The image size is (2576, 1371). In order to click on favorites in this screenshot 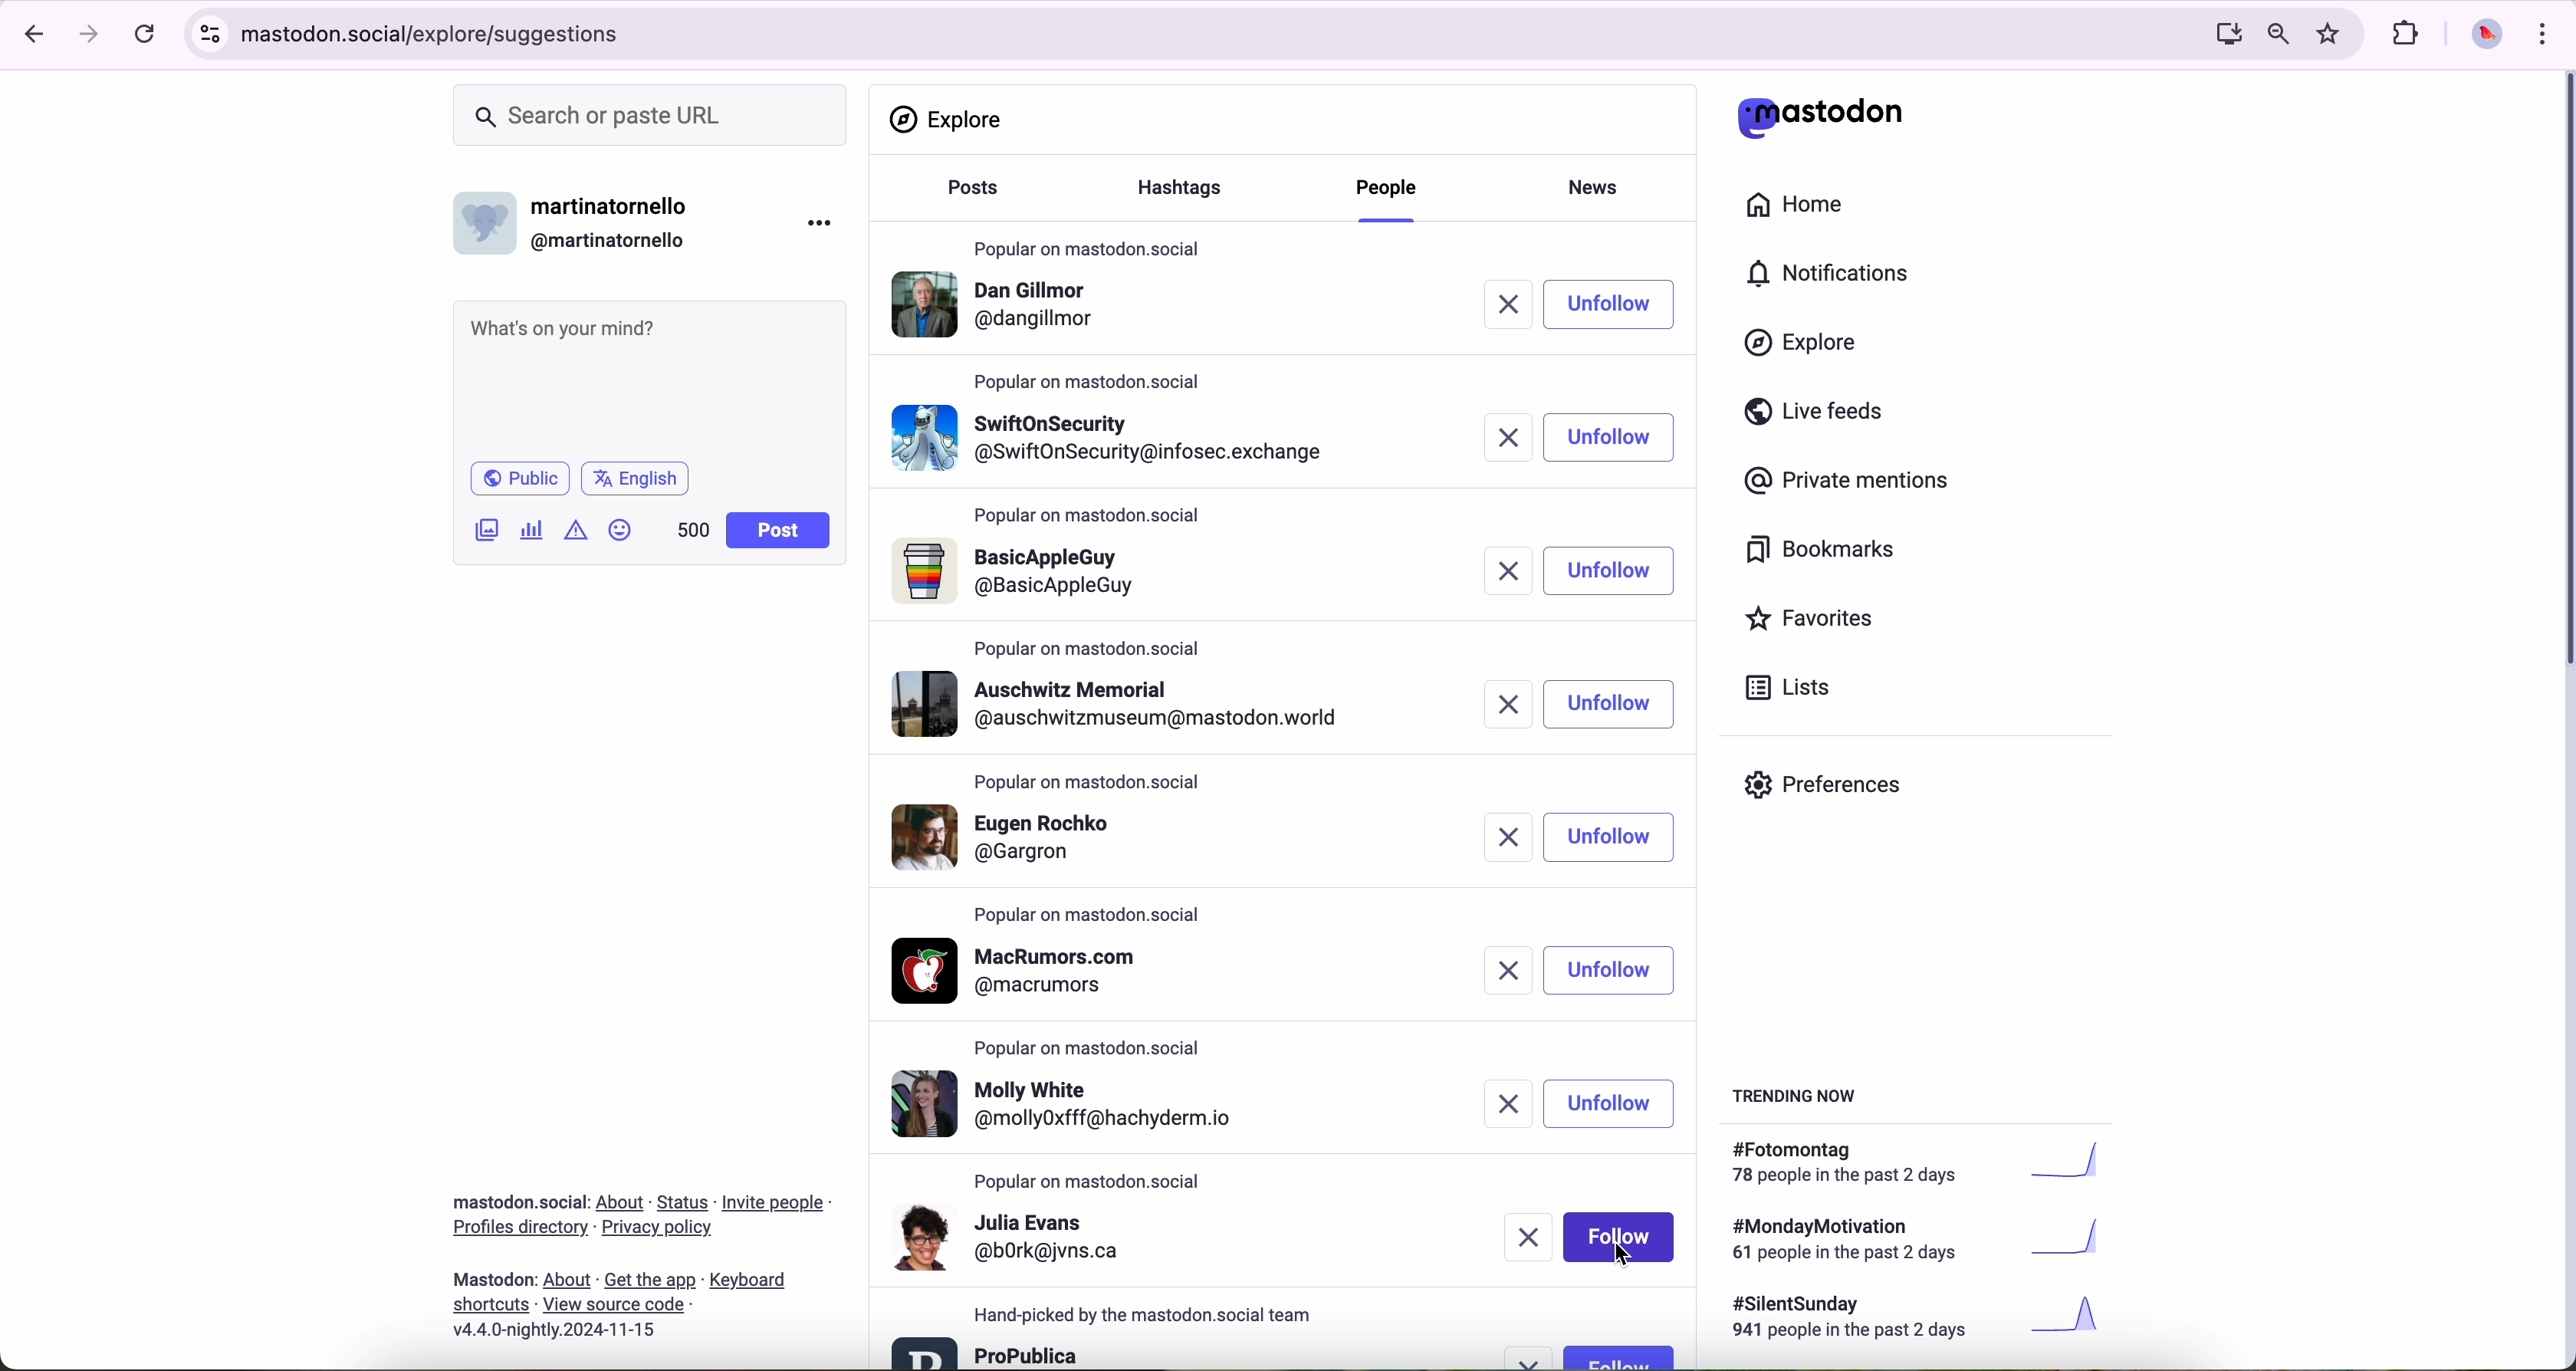, I will do `click(1818, 621)`.